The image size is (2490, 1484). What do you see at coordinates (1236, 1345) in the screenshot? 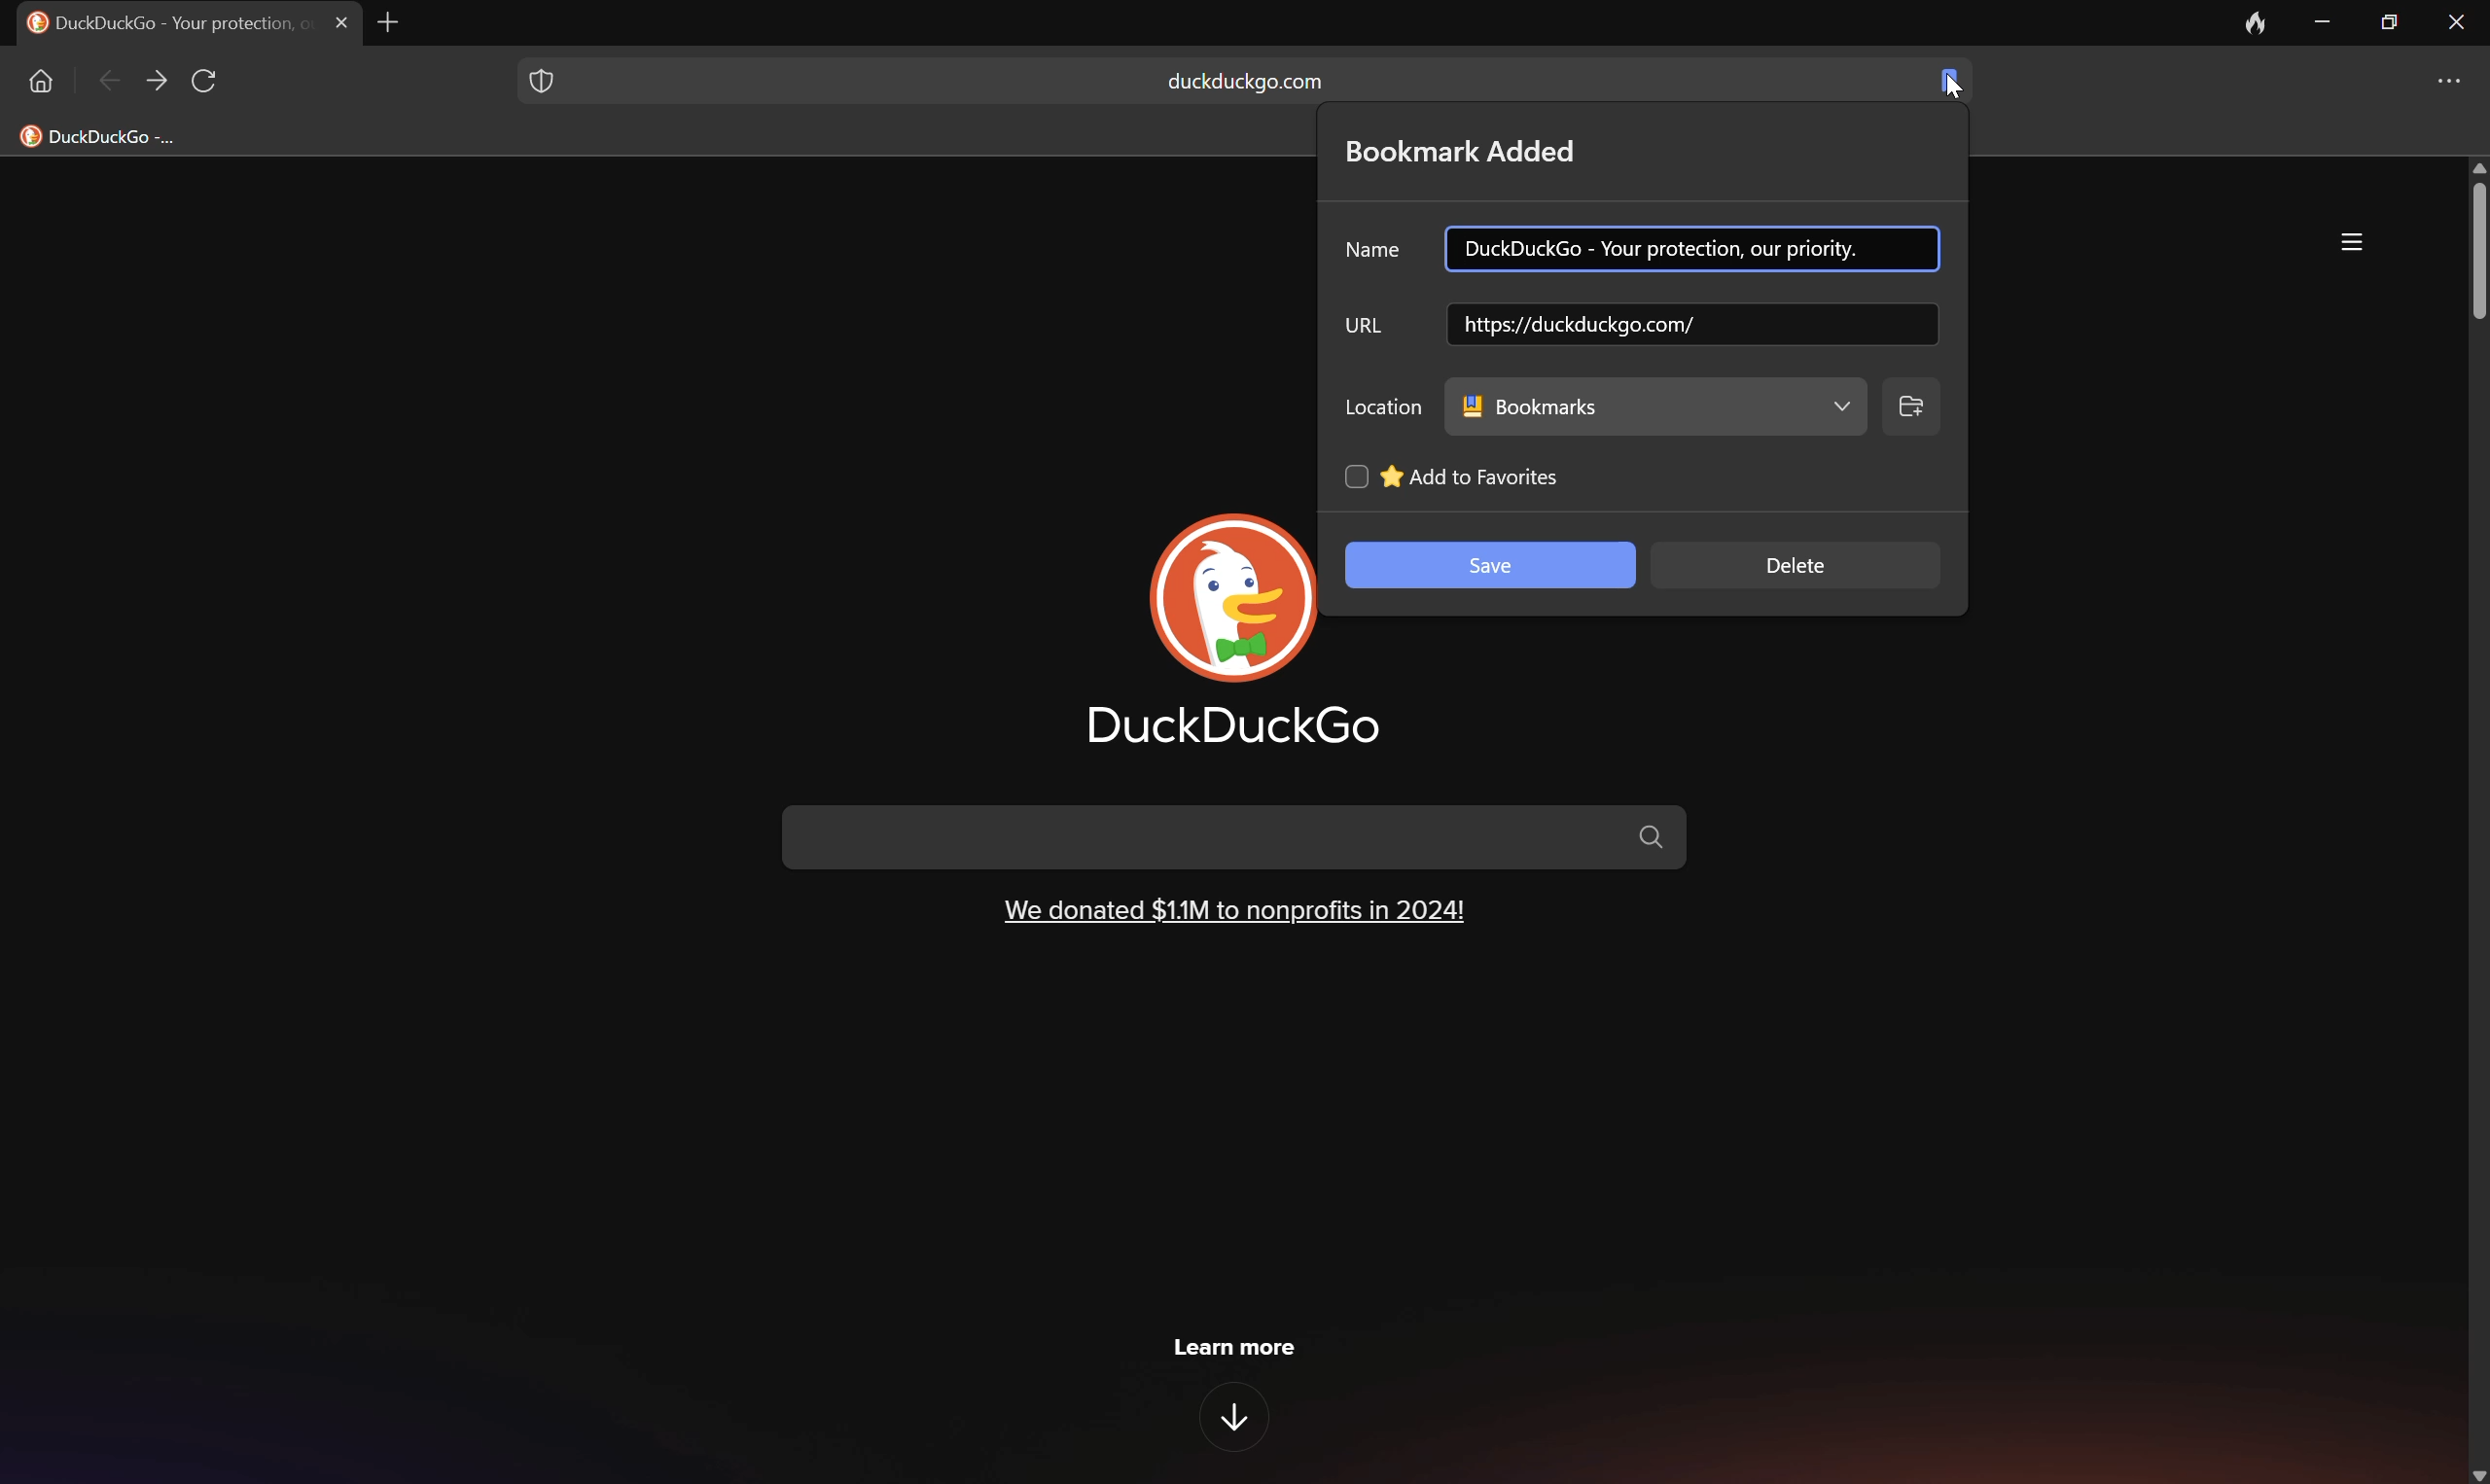
I see `Learn more` at bounding box center [1236, 1345].